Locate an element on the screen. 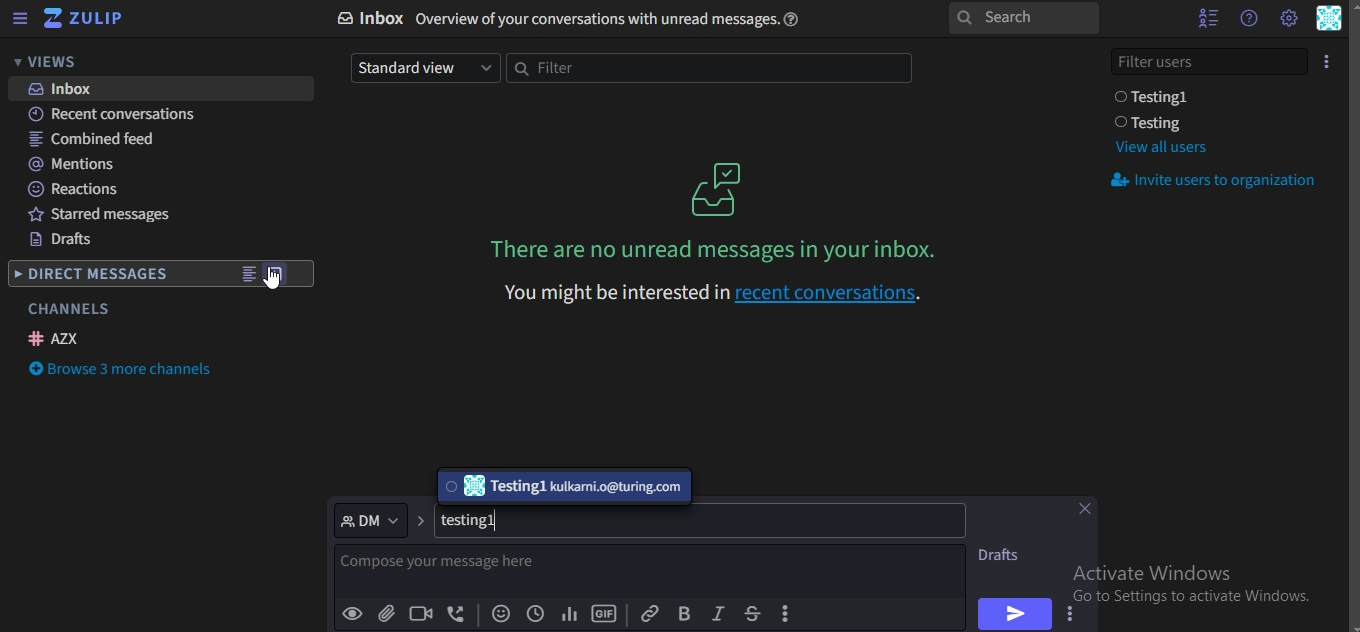 The width and height of the screenshot is (1360, 632). send  is located at coordinates (1012, 613).